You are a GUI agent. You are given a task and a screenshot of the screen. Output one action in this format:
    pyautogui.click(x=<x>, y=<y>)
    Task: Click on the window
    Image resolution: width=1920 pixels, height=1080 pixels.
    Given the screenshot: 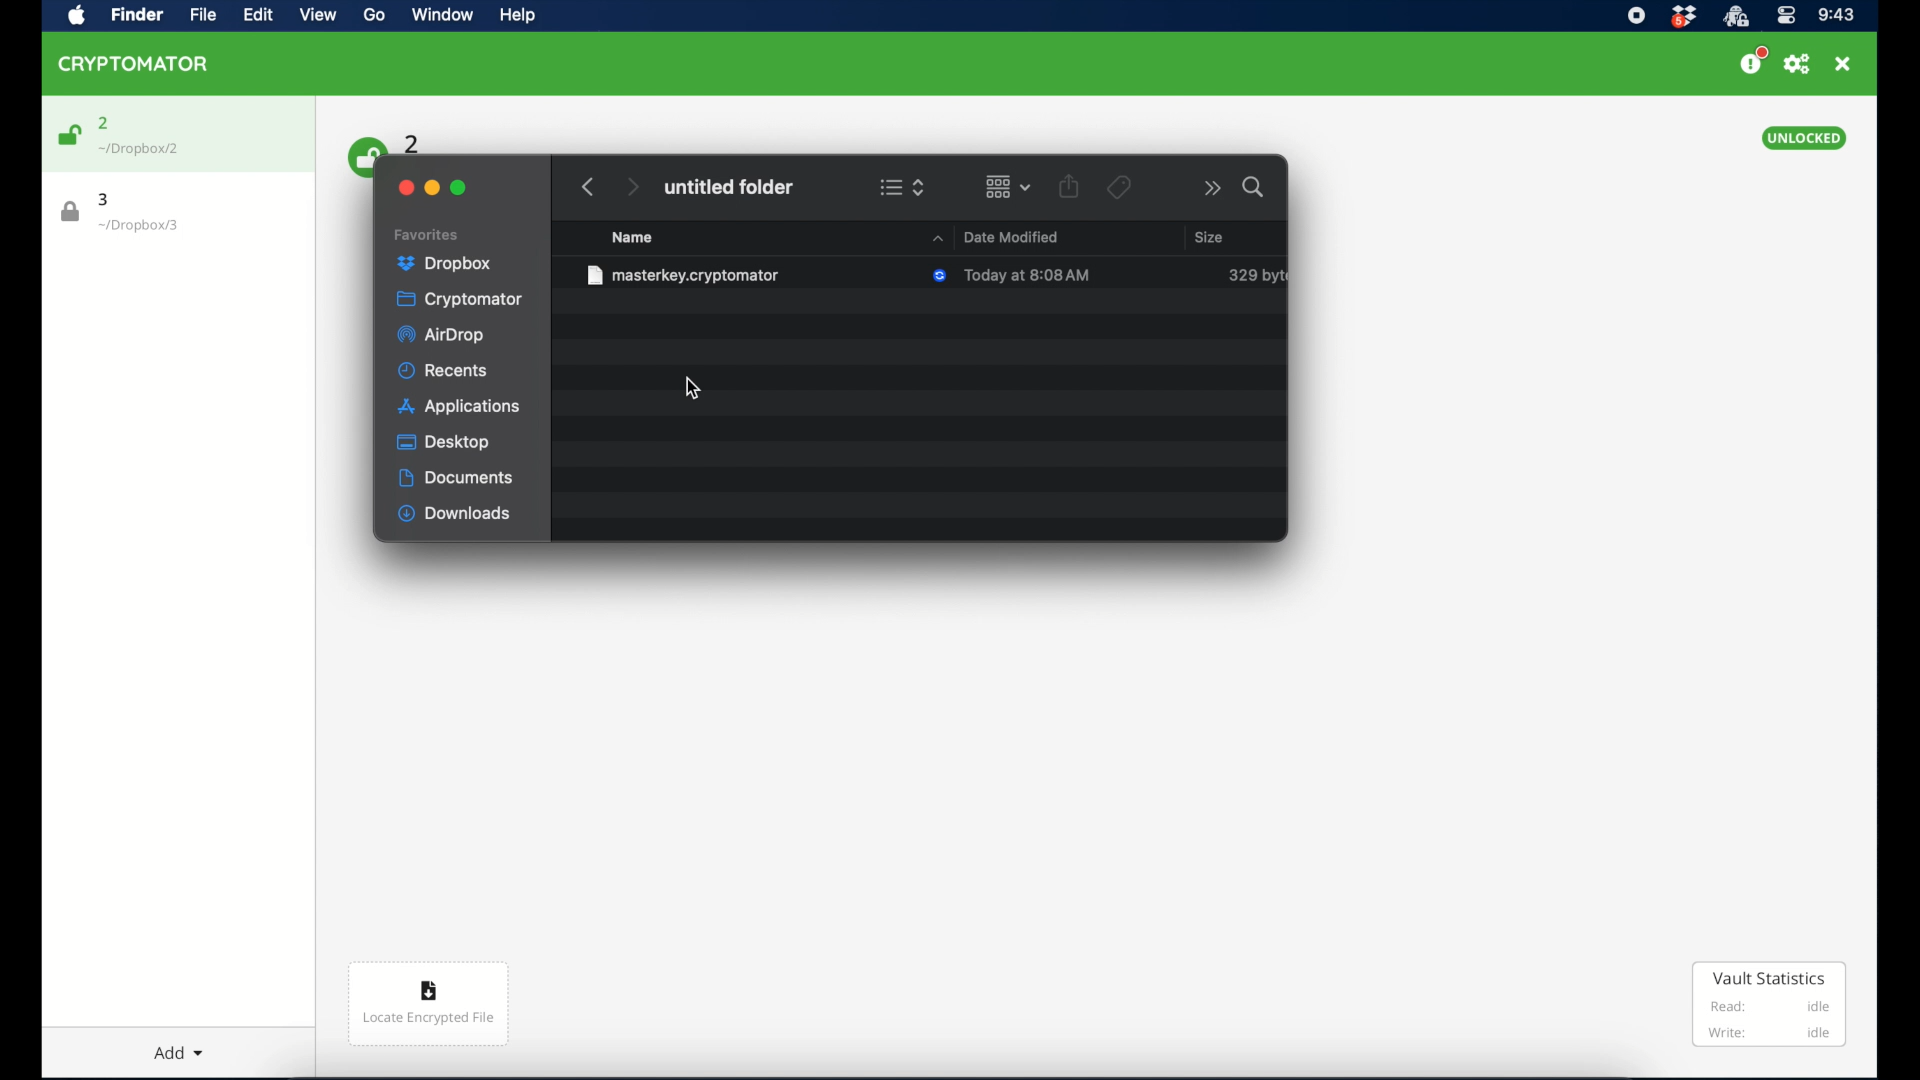 What is the action you would take?
    pyautogui.click(x=440, y=17)
    